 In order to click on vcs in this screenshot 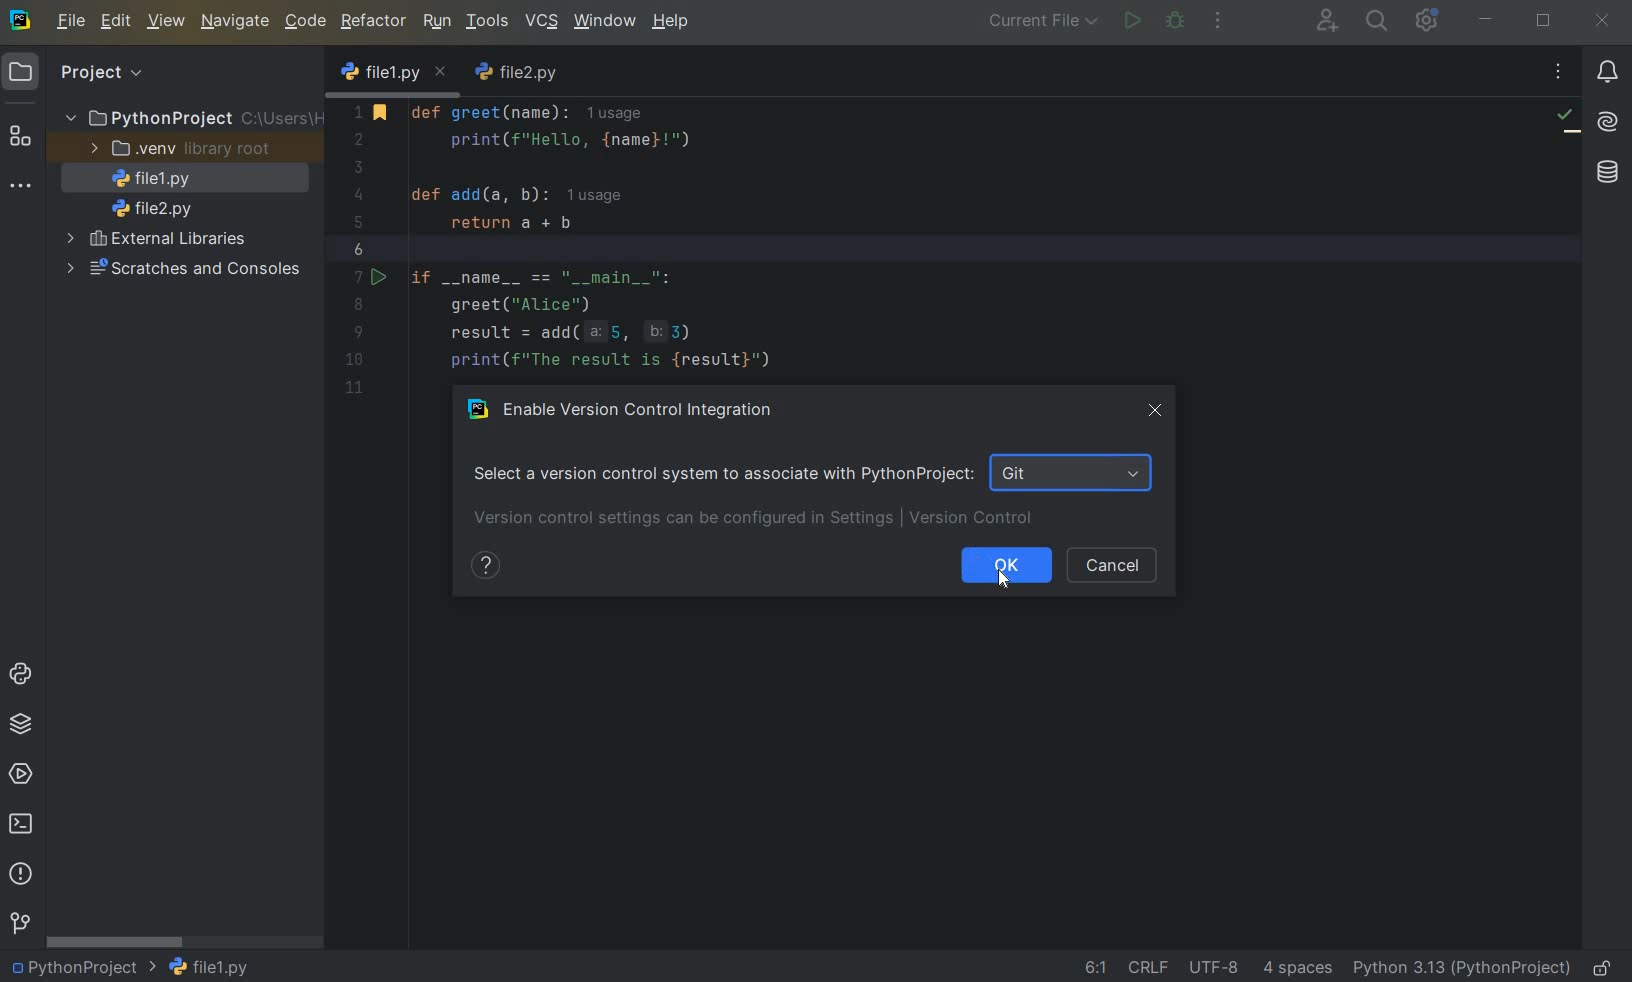, I will do `click(541, 20)`.